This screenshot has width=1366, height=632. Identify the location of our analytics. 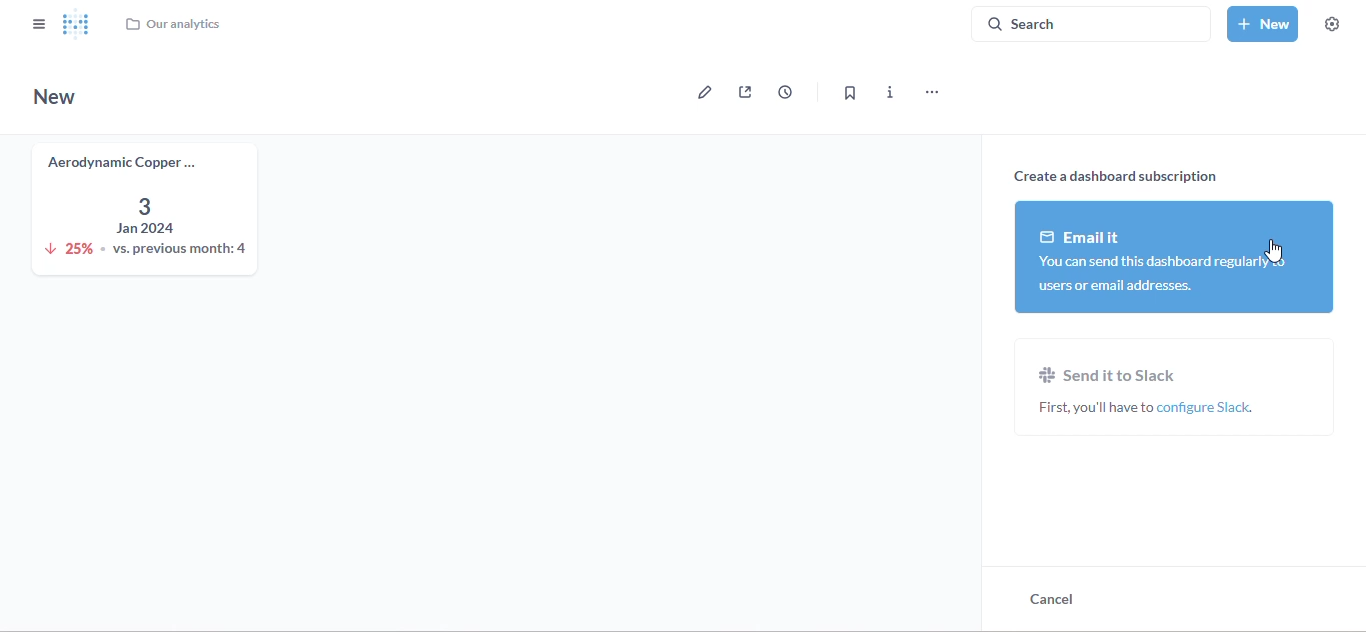
(172, 24).